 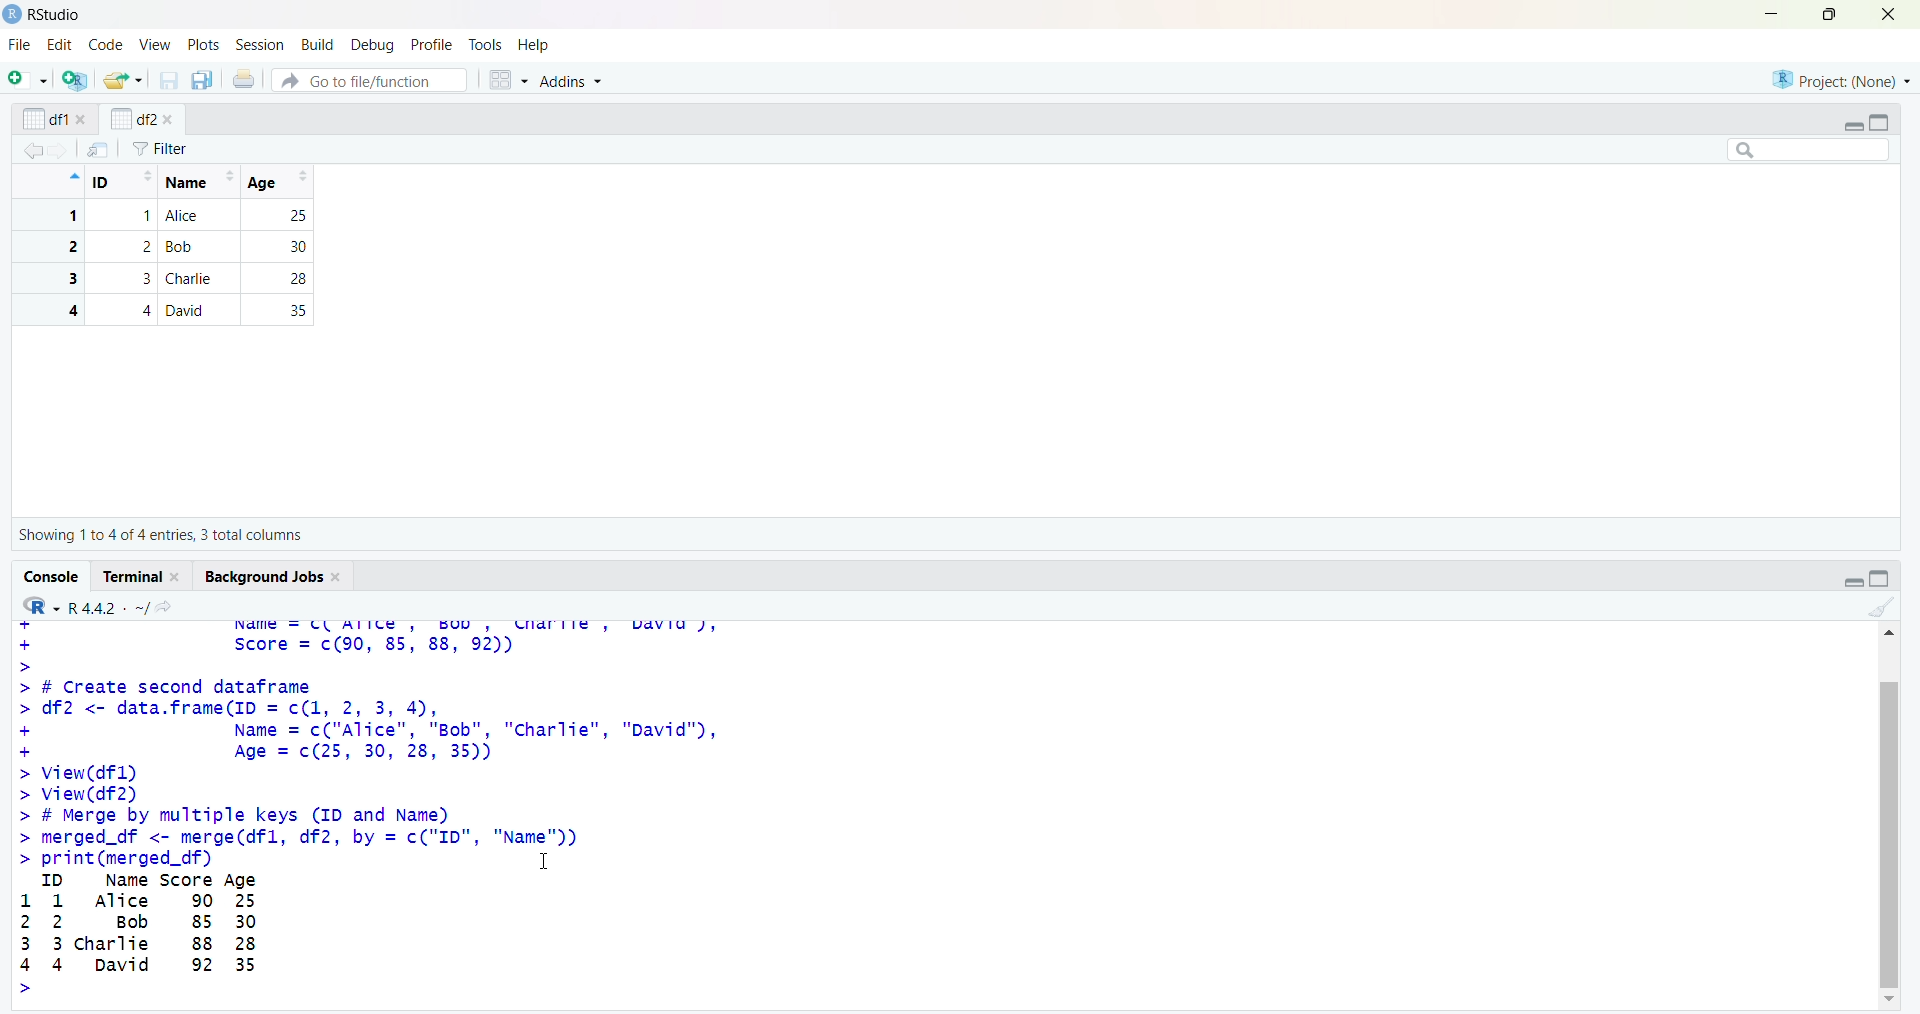 I want to click on close, so click(x=1889, y=14).